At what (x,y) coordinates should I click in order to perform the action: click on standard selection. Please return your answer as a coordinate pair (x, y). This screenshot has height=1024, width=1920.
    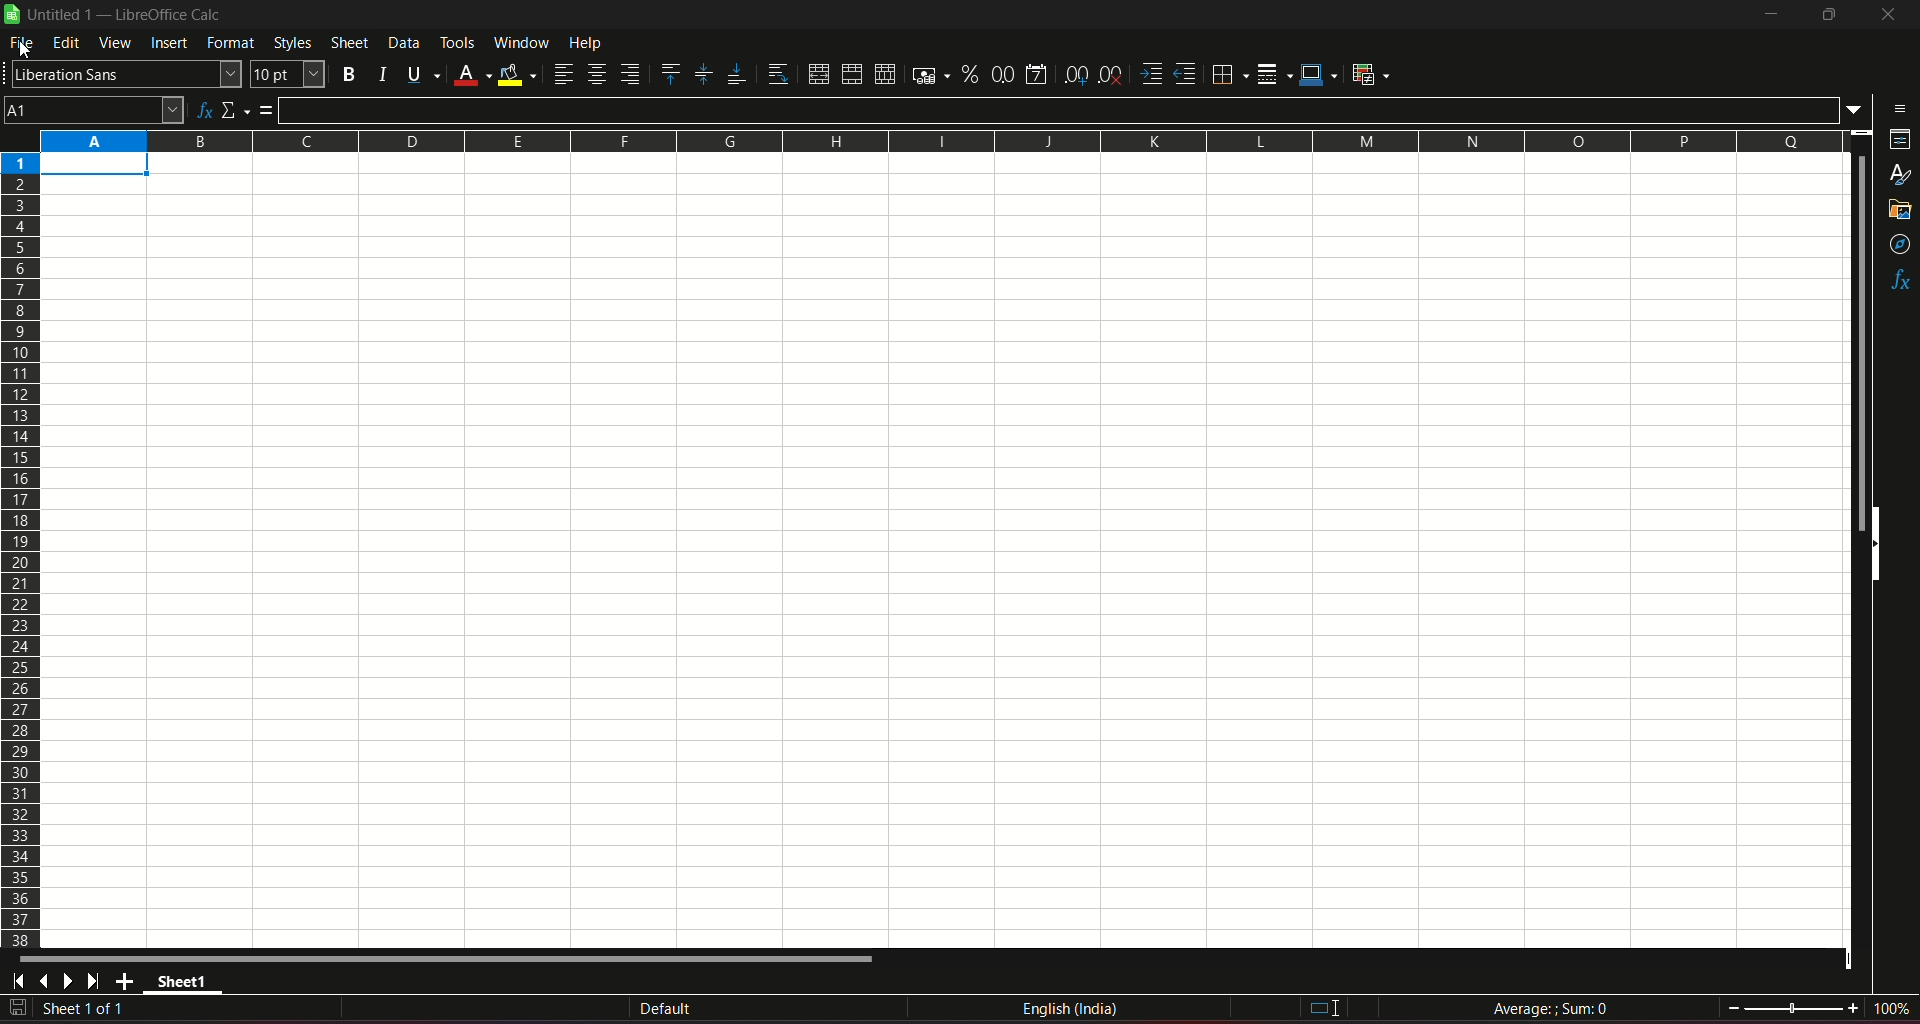
    Looking at the image, I should click on (1321, 1008).